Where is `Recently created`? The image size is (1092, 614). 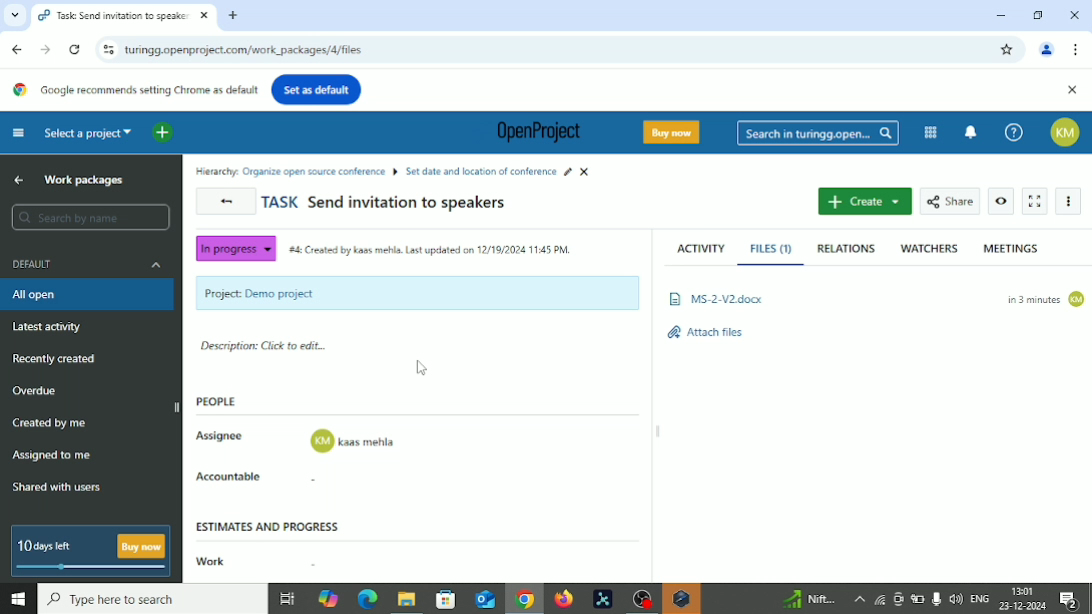
Recently created is located at coordinates (55, 360).